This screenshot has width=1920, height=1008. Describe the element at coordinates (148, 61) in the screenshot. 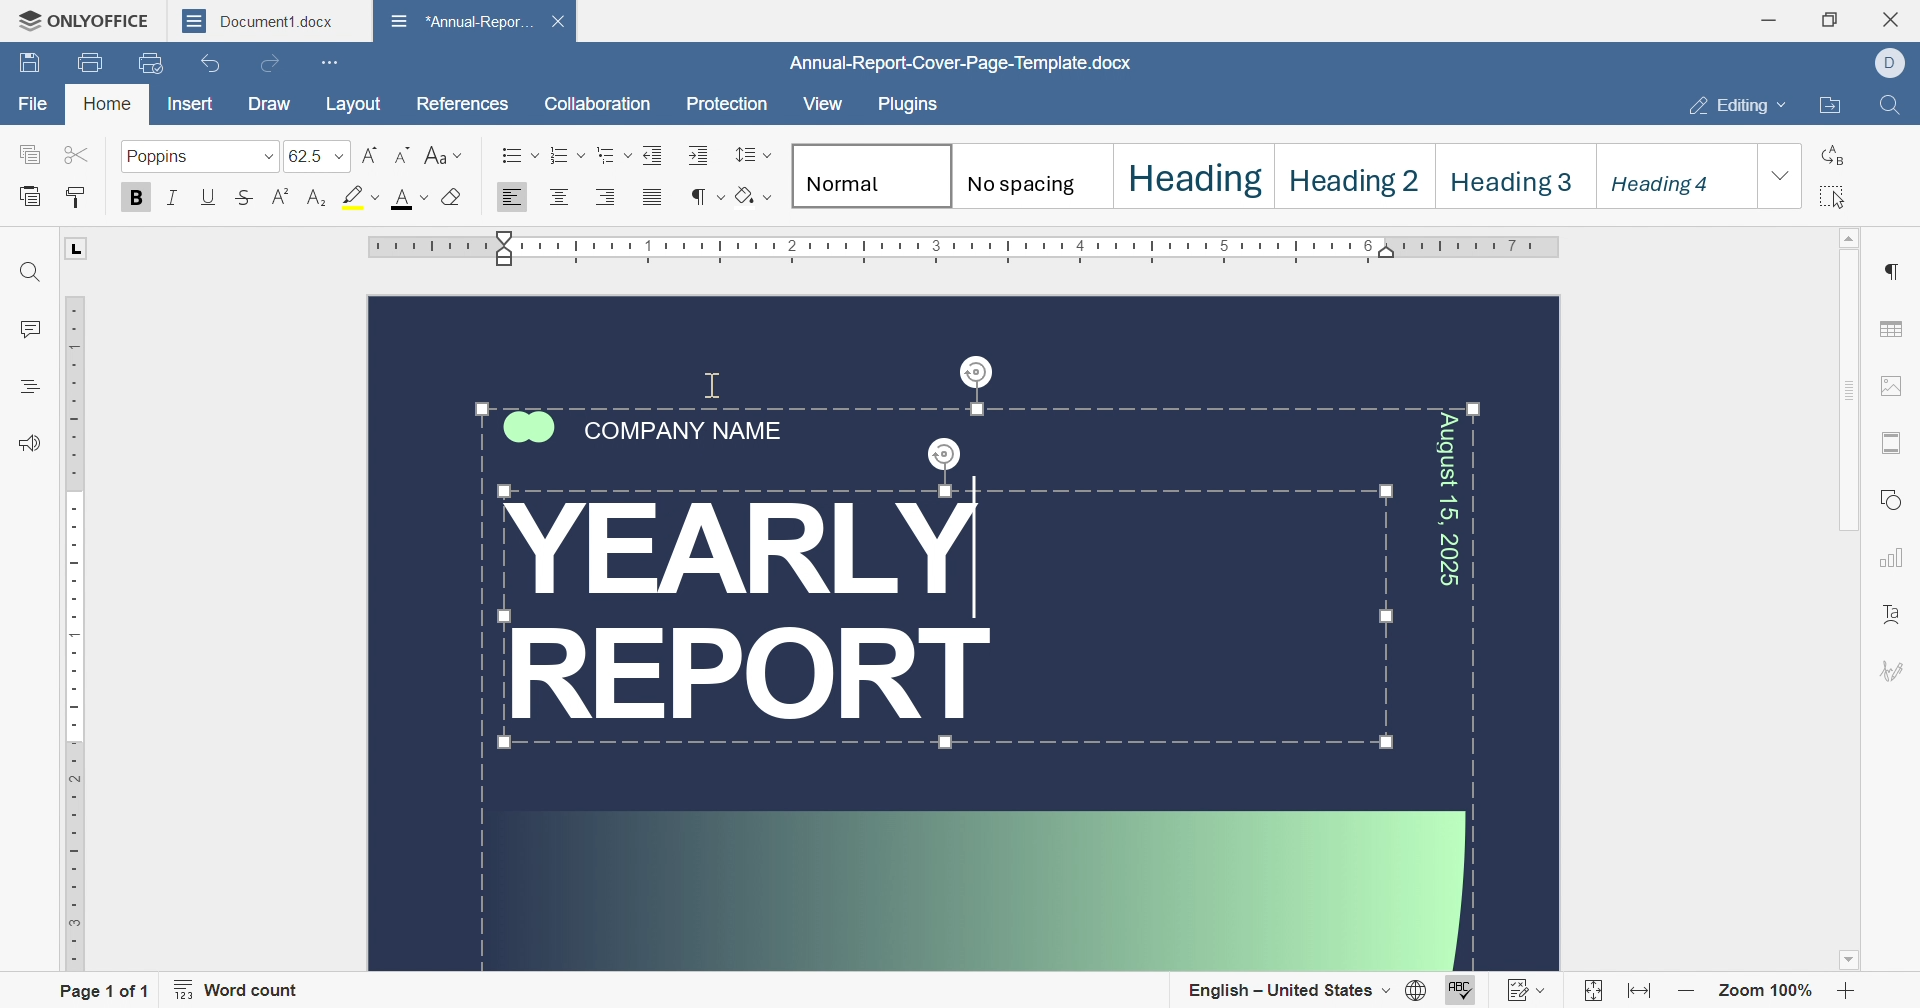

I see `quick print` at that location.